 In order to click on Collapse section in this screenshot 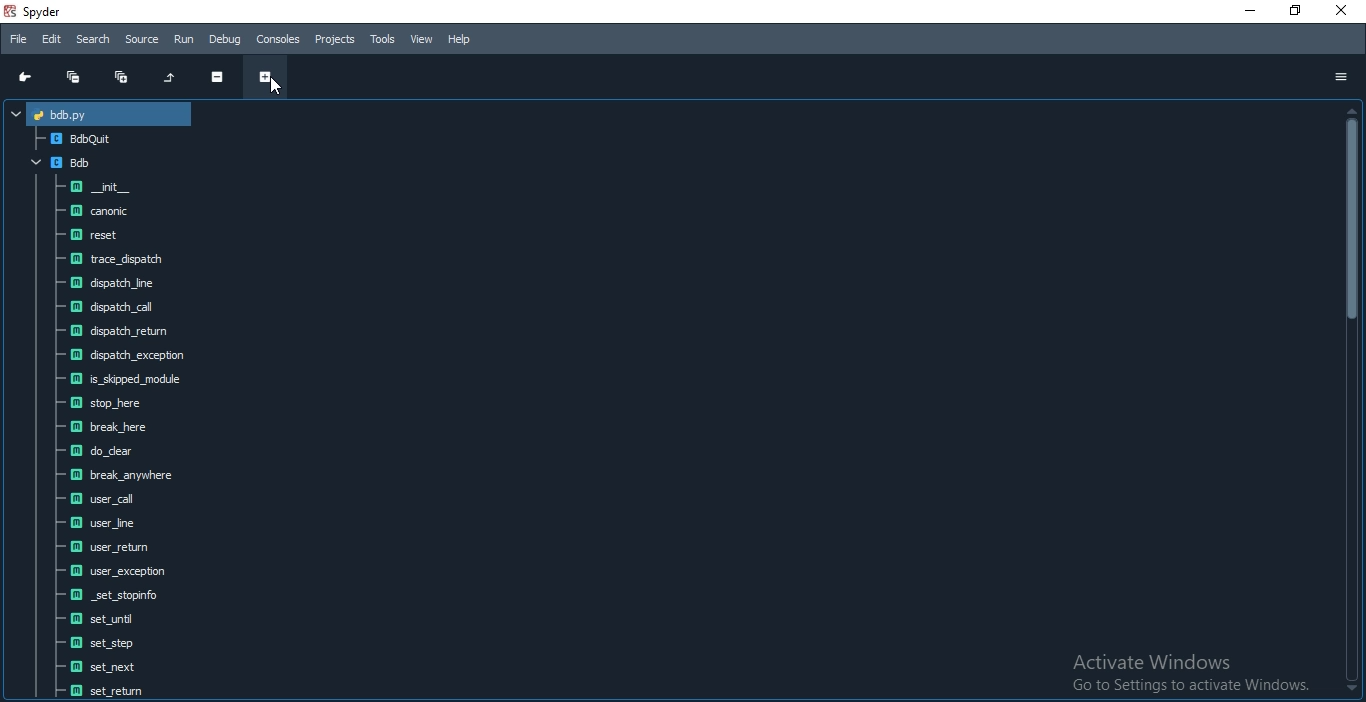, I will do `click(217, 79)`.